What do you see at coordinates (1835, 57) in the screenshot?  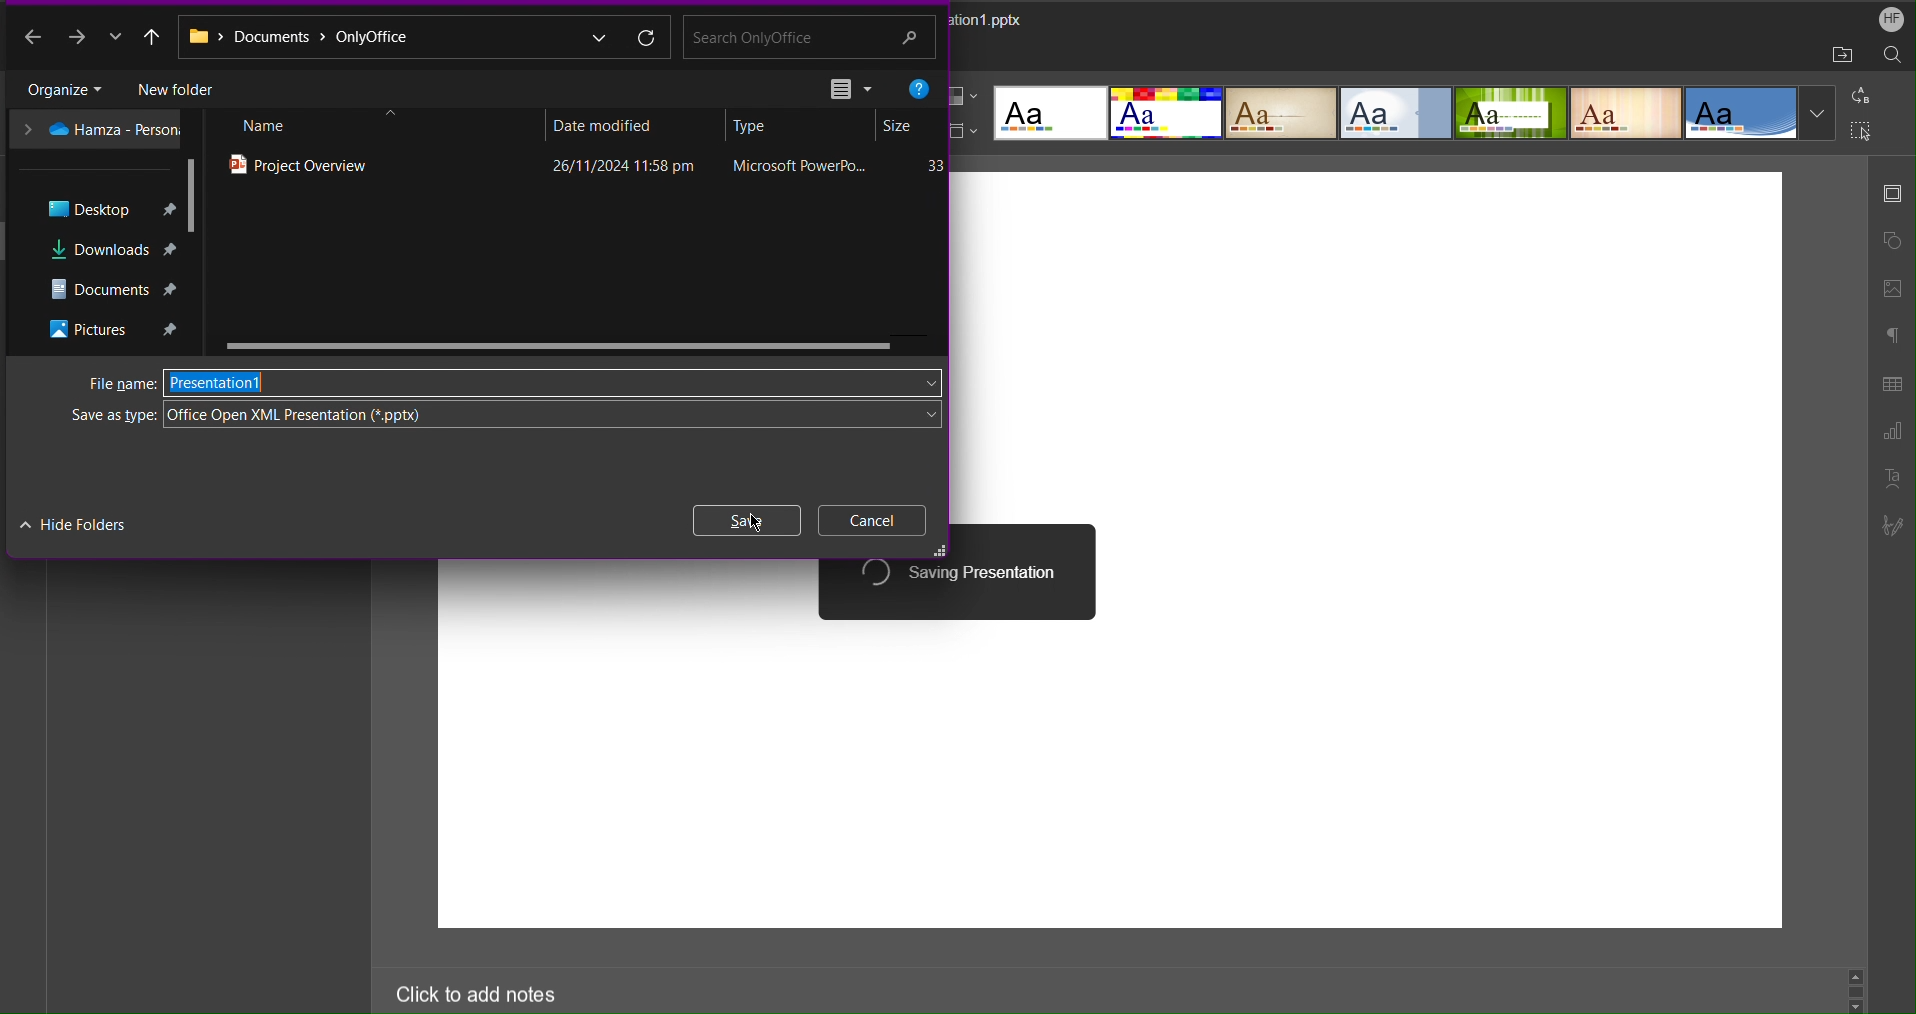 I see `Open File Location` at bounding box center [1835, 57].